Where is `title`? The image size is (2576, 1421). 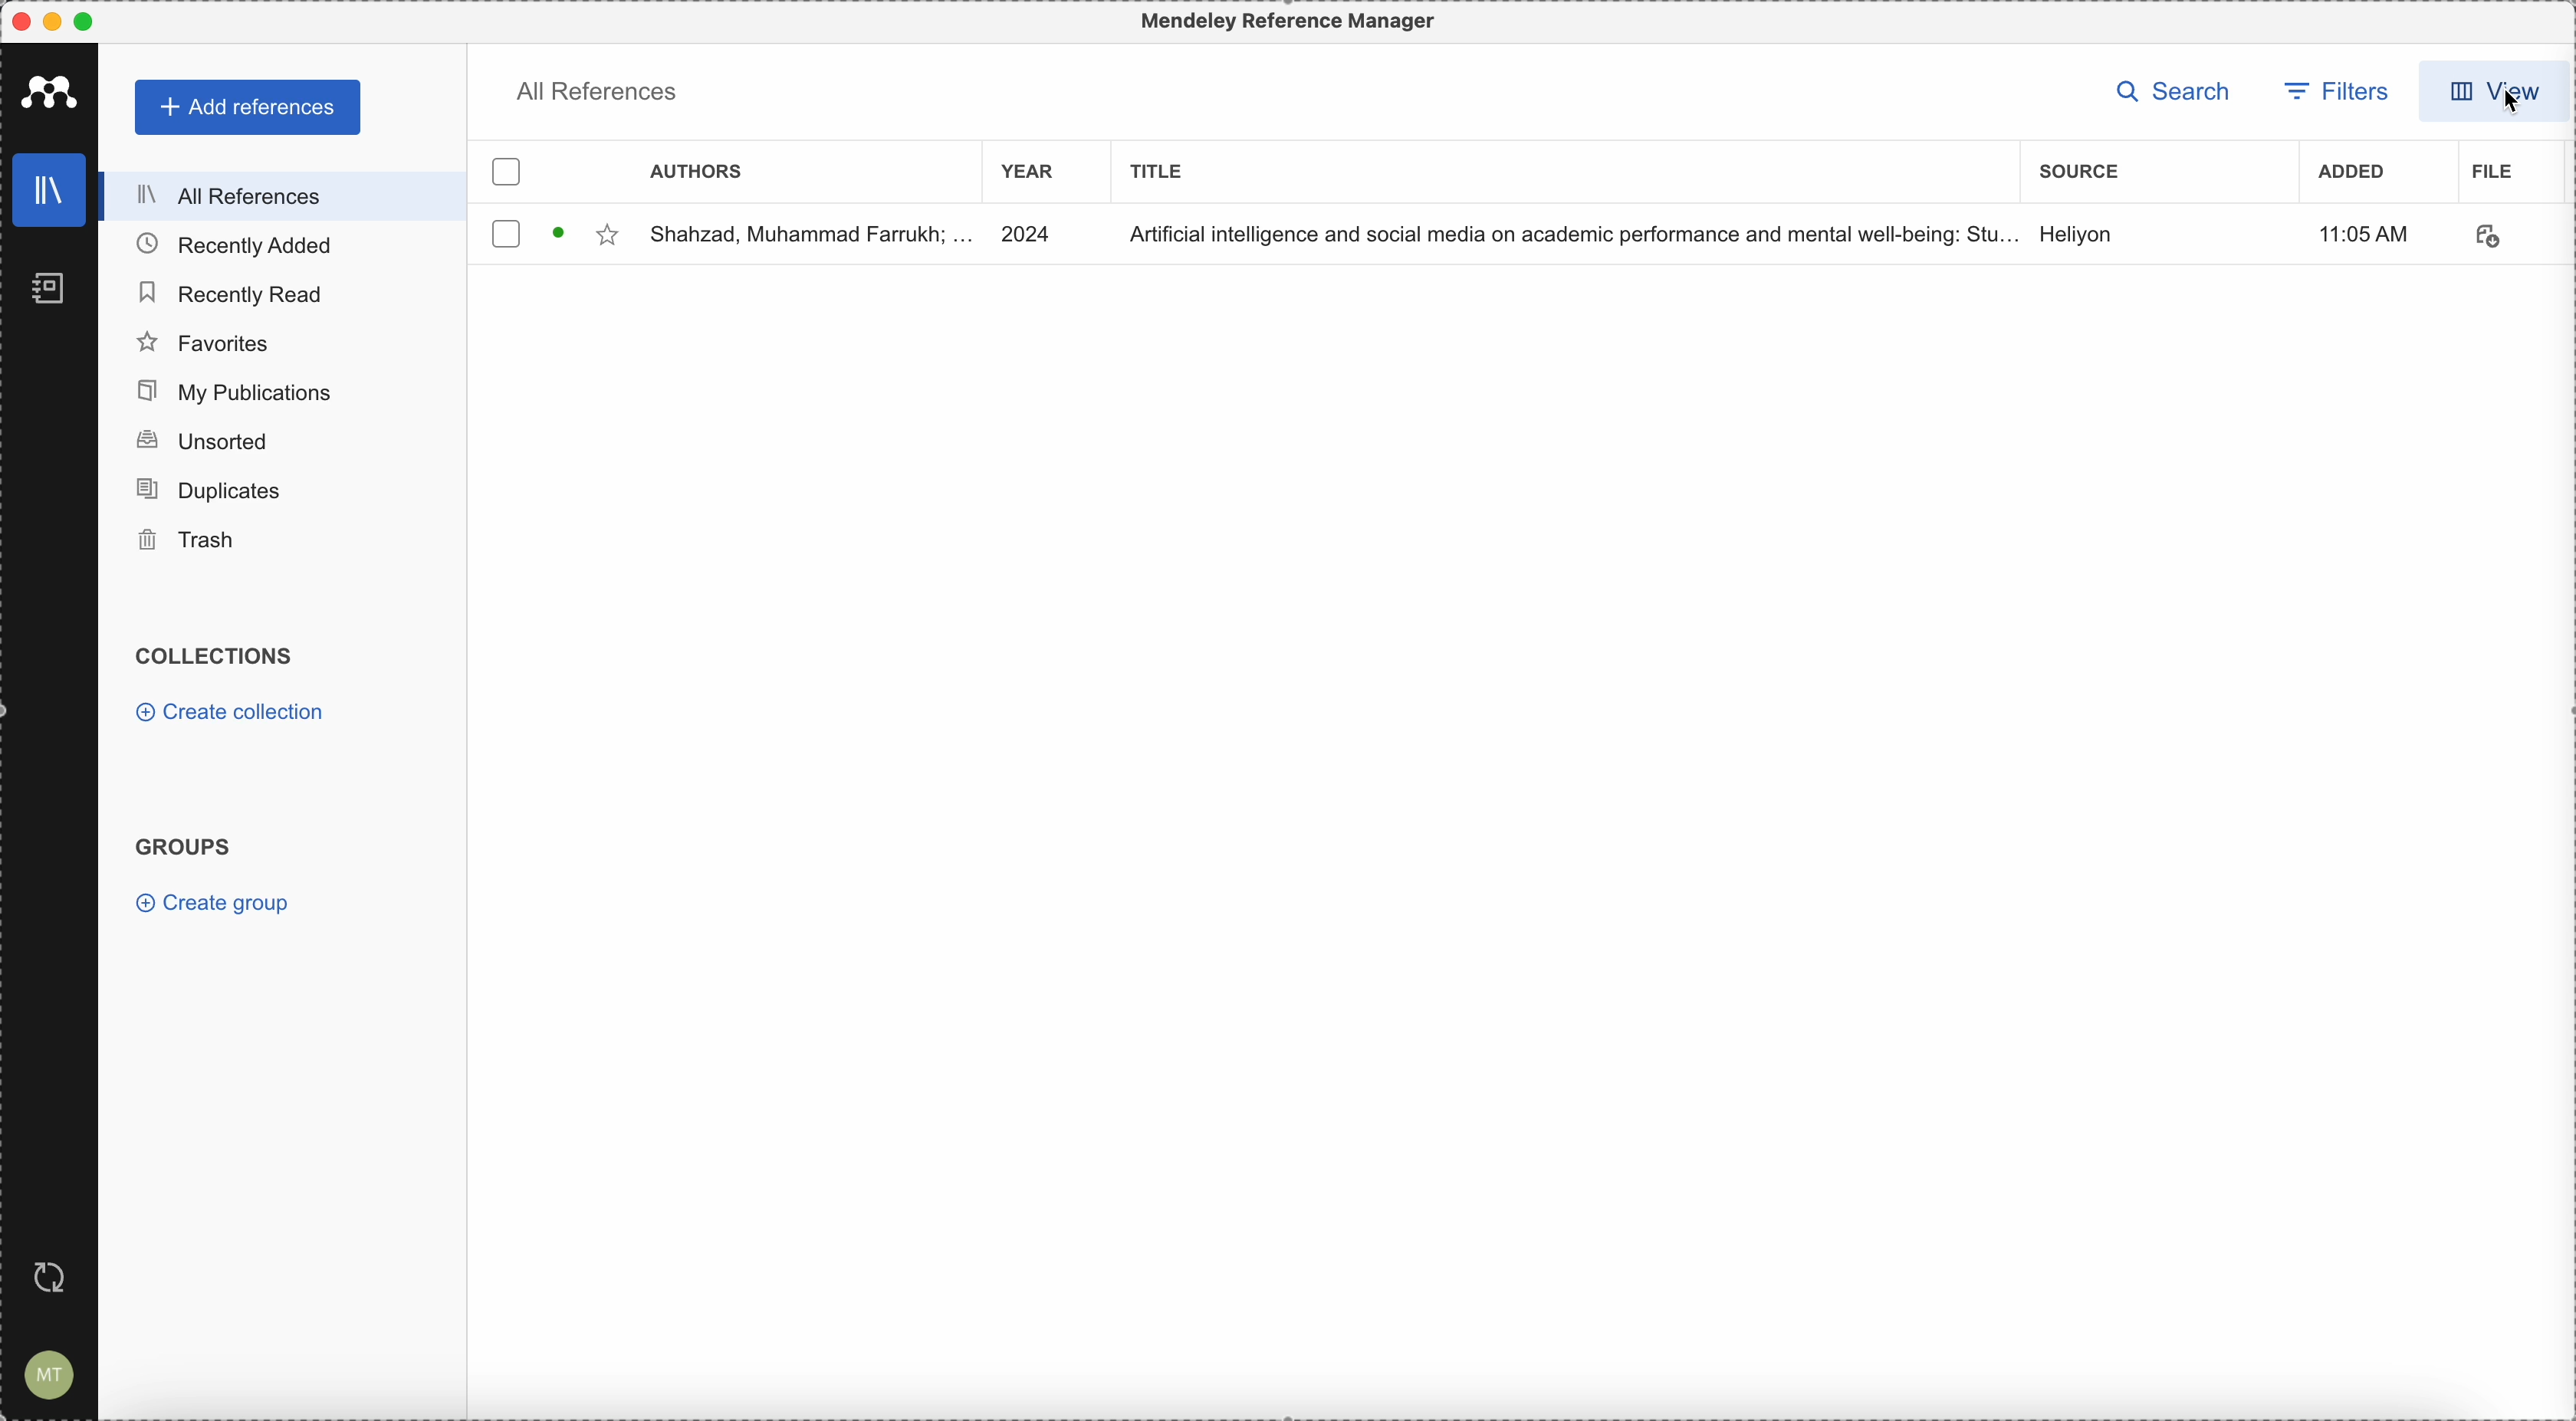
title is located at coordinates (1161, 174).